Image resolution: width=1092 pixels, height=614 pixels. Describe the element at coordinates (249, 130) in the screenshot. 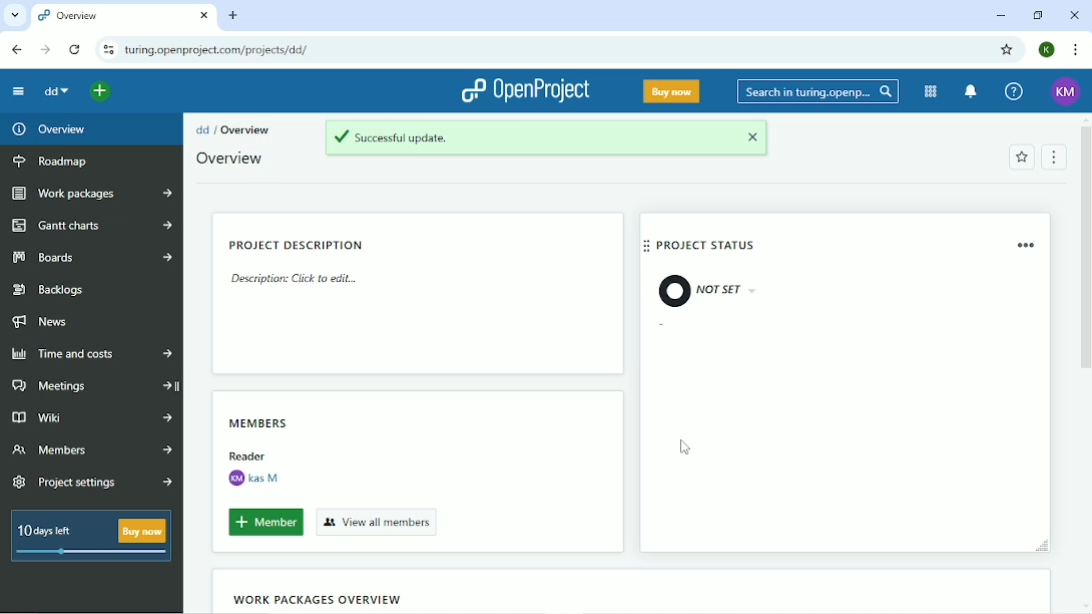

I see `Overview` at that location.